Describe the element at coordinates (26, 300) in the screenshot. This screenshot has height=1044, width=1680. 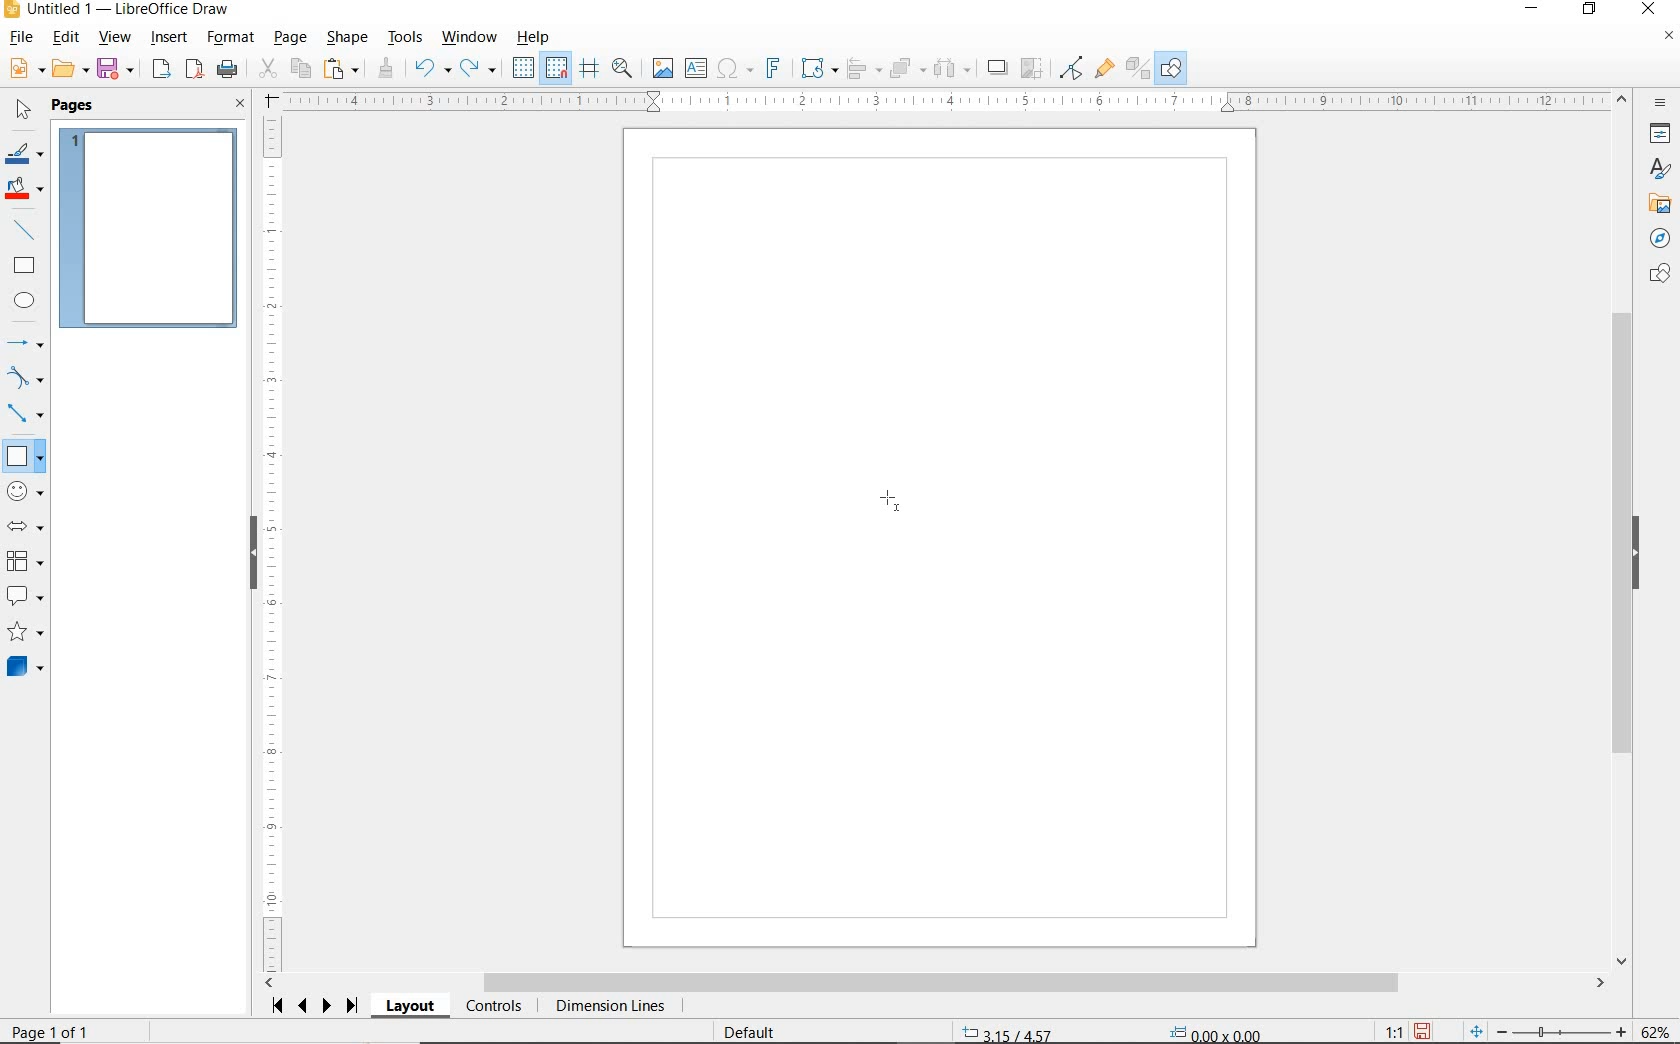
I see `ELLIPSE` at that location.